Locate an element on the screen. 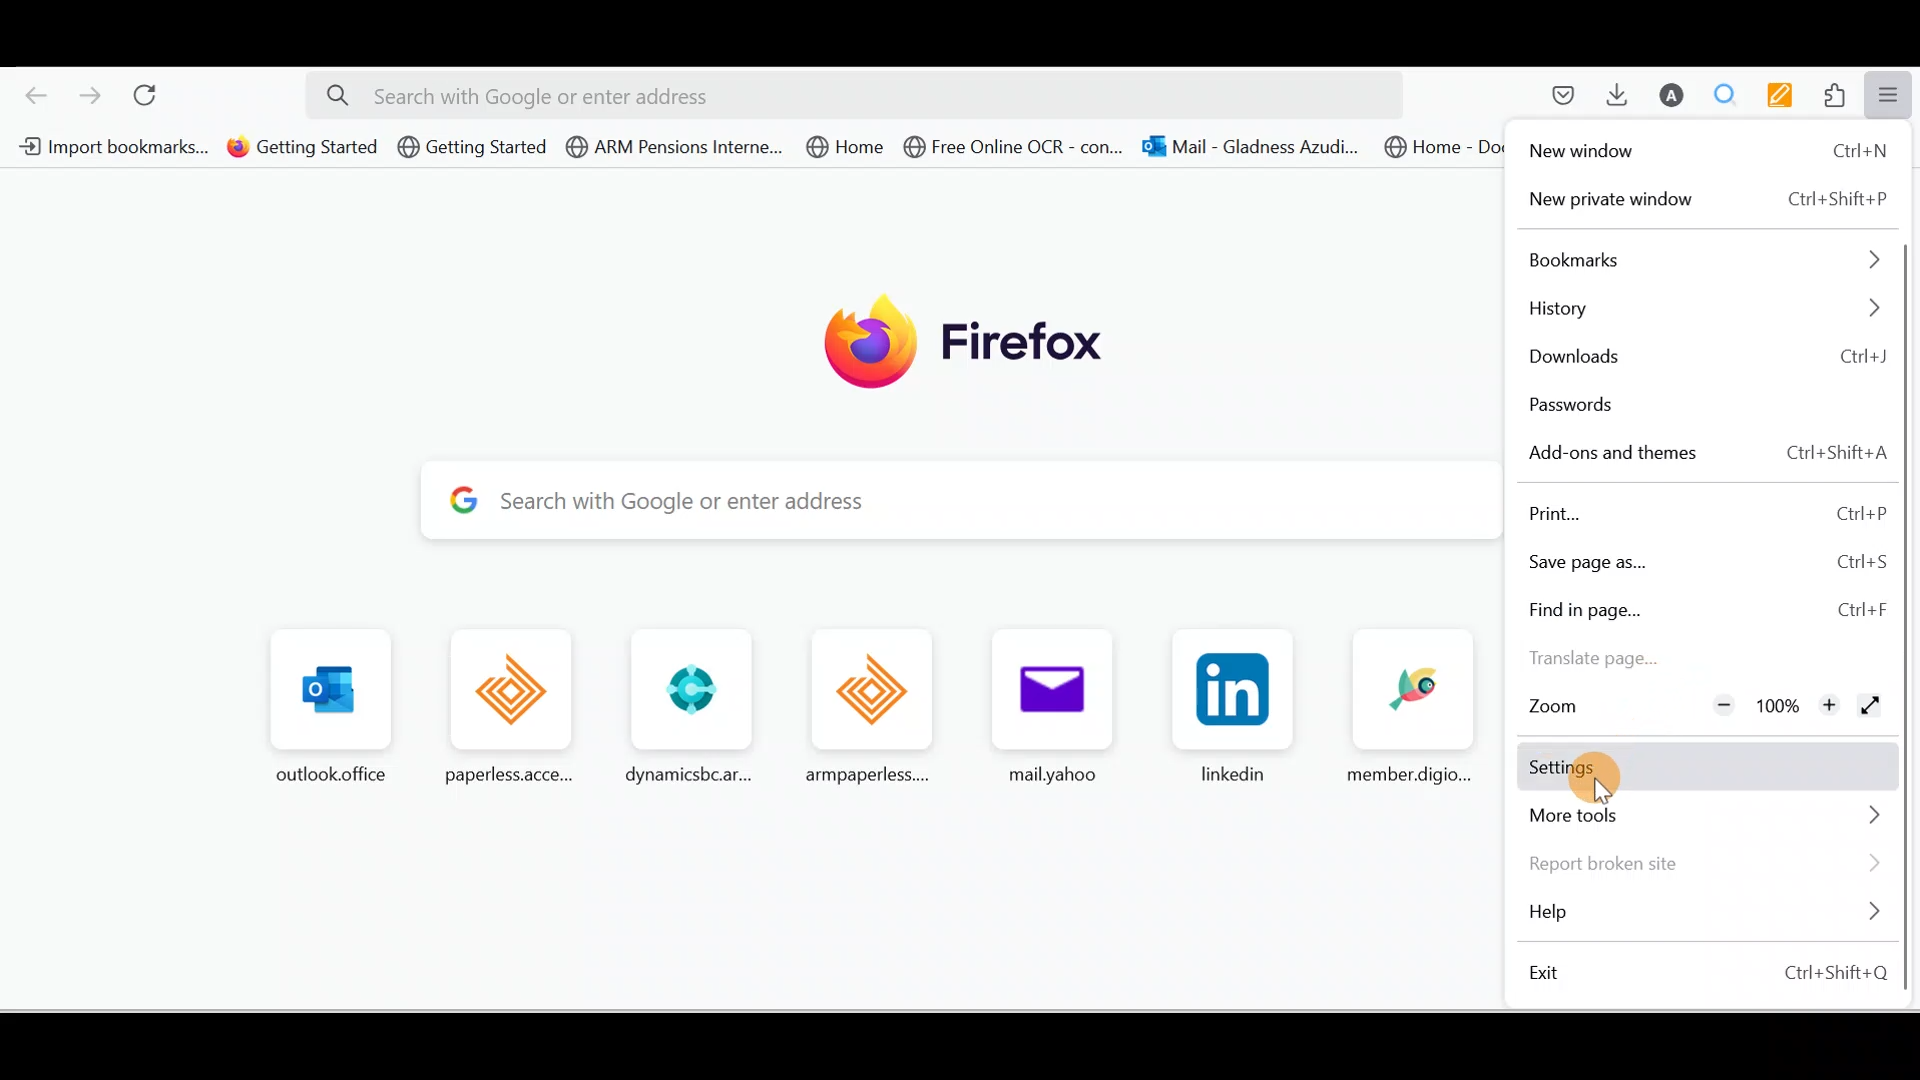  Frequently browsed page is located at coordinates (685, 706).